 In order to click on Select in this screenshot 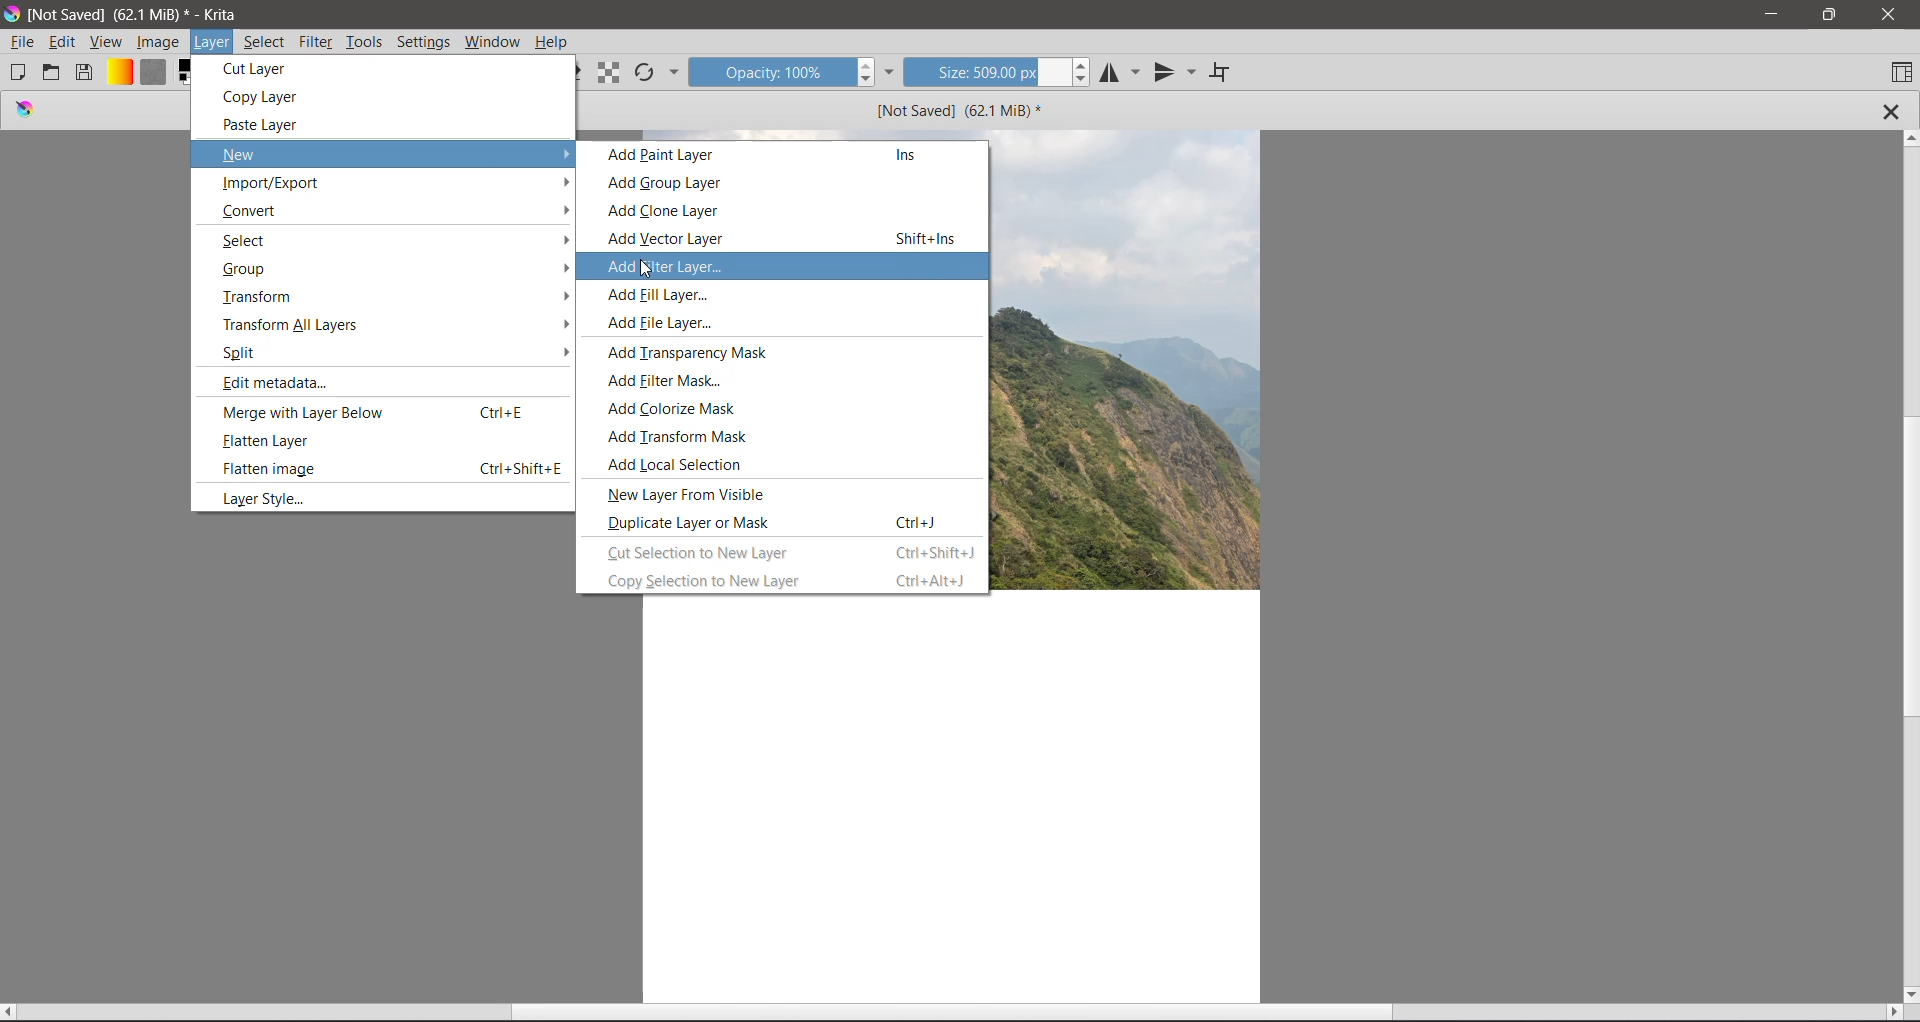, I will do `click(393, 240)`.